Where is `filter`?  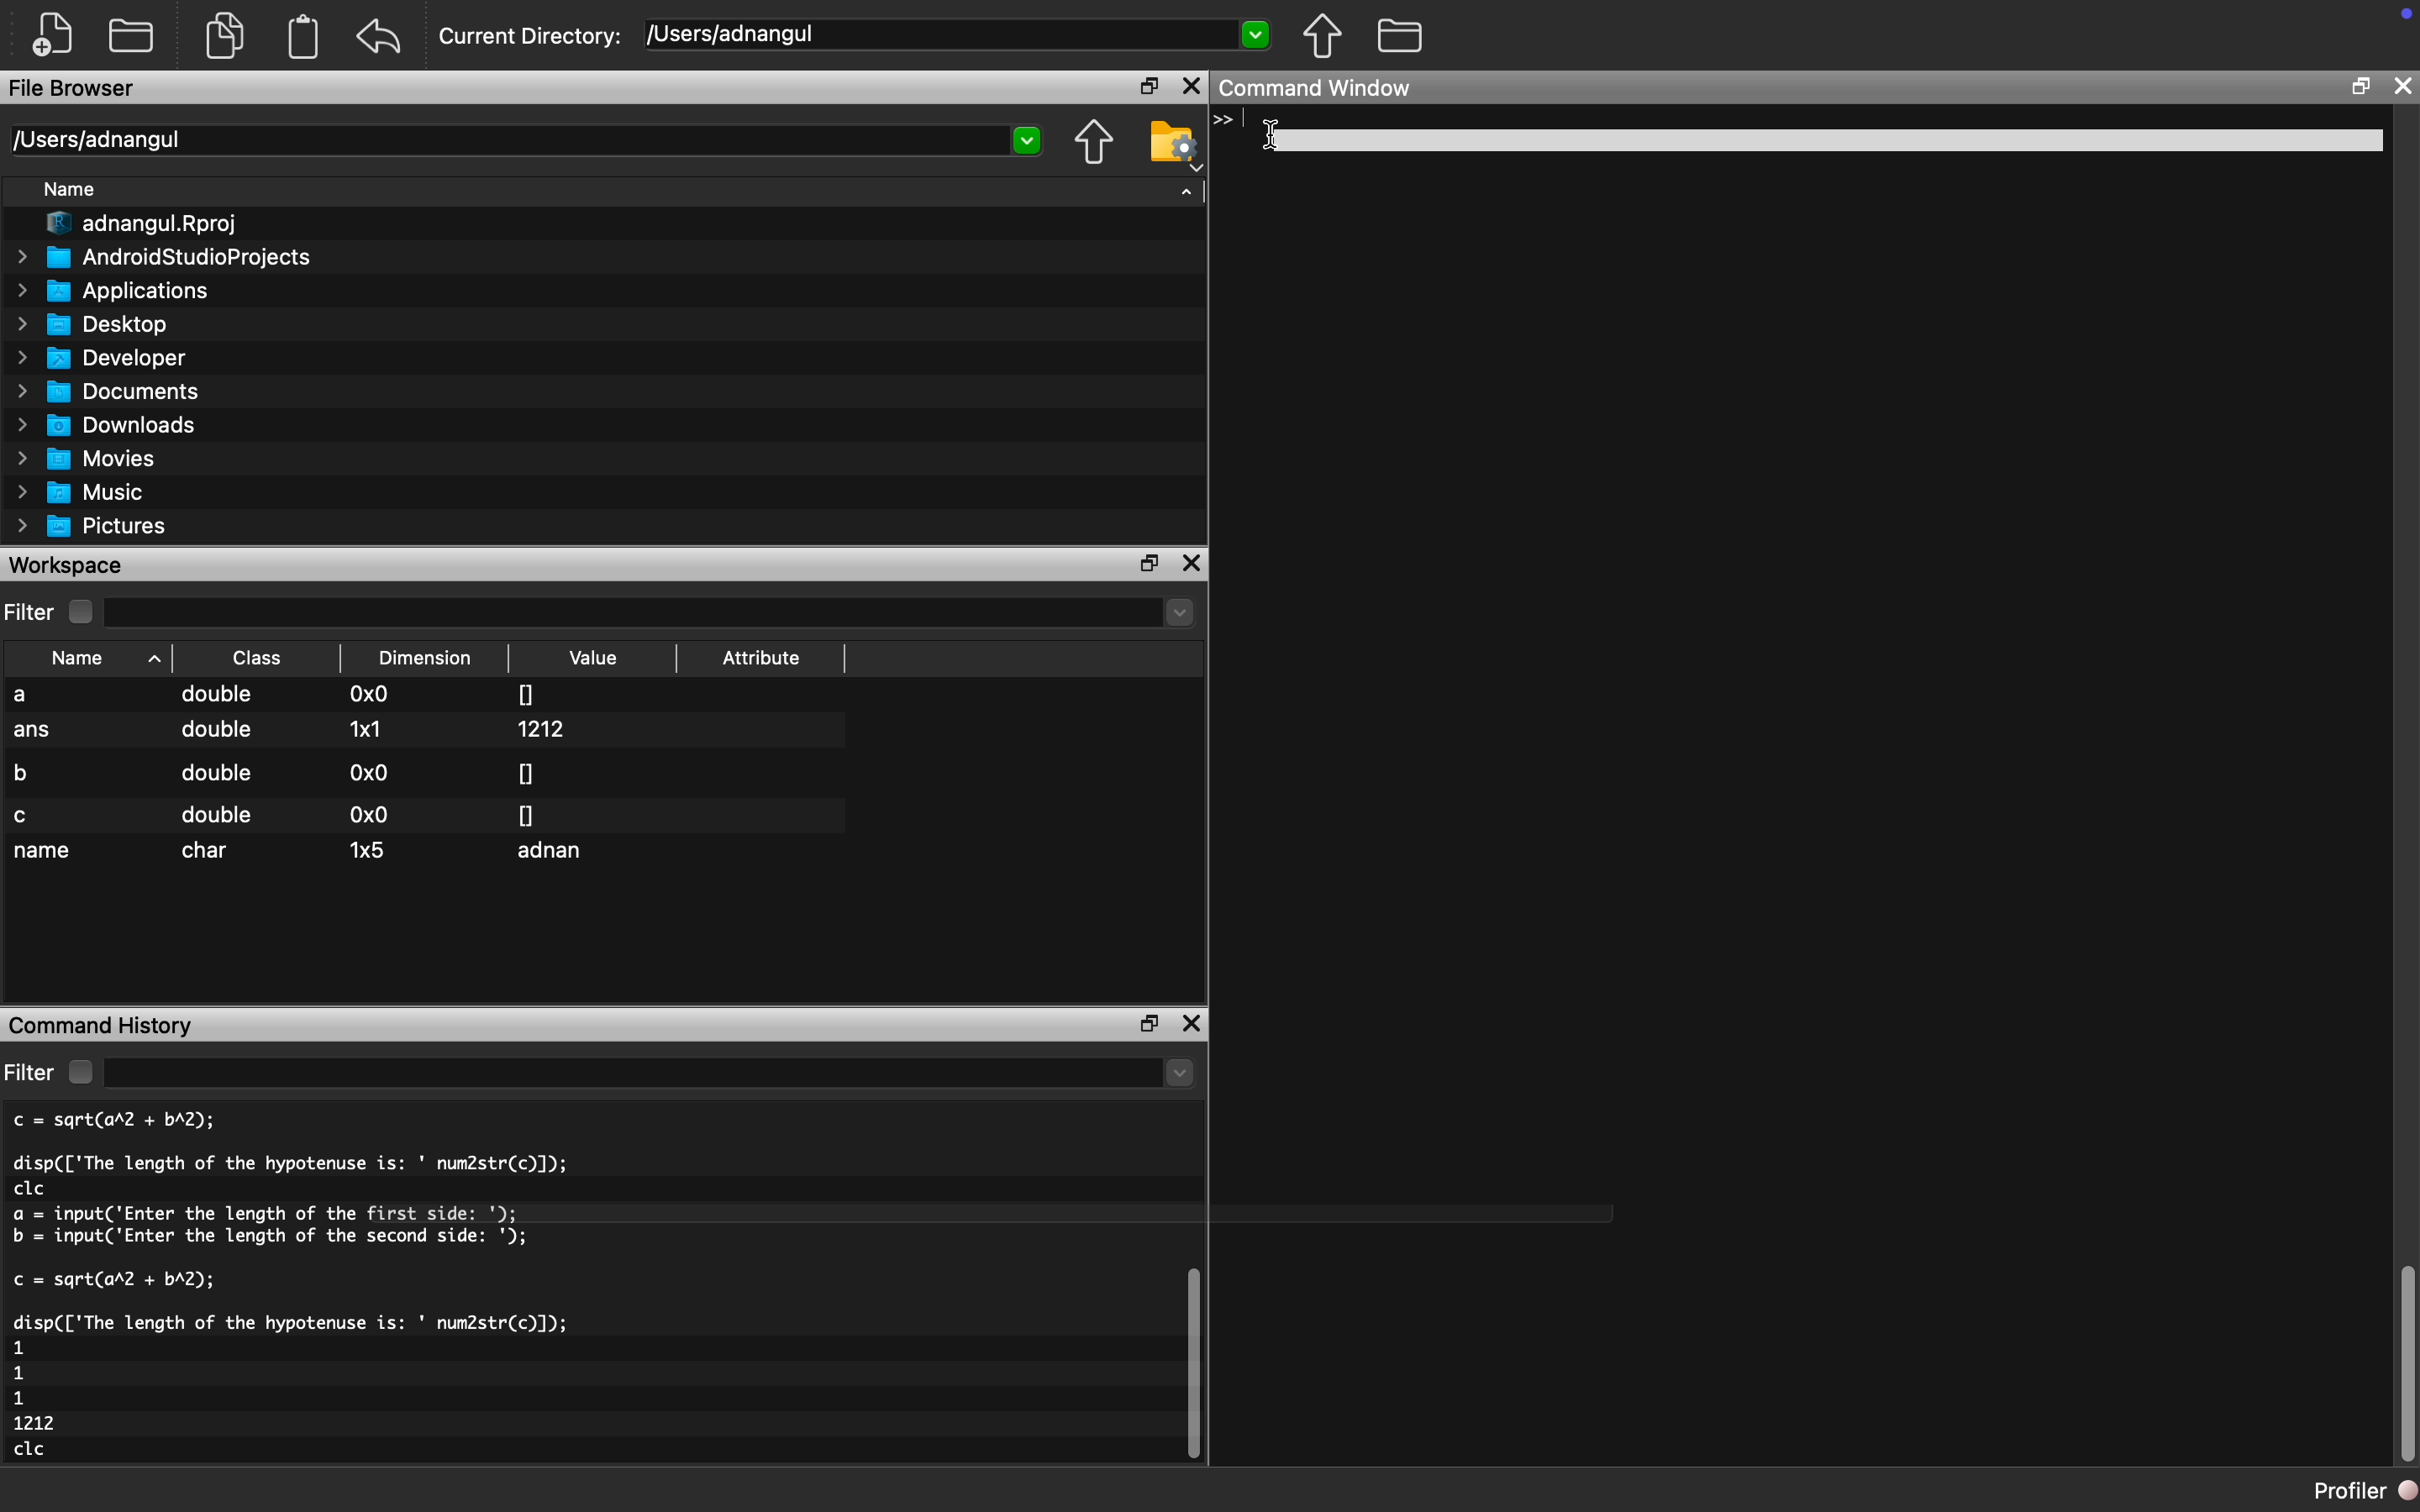 filter is located at coordinates (30, 1072).